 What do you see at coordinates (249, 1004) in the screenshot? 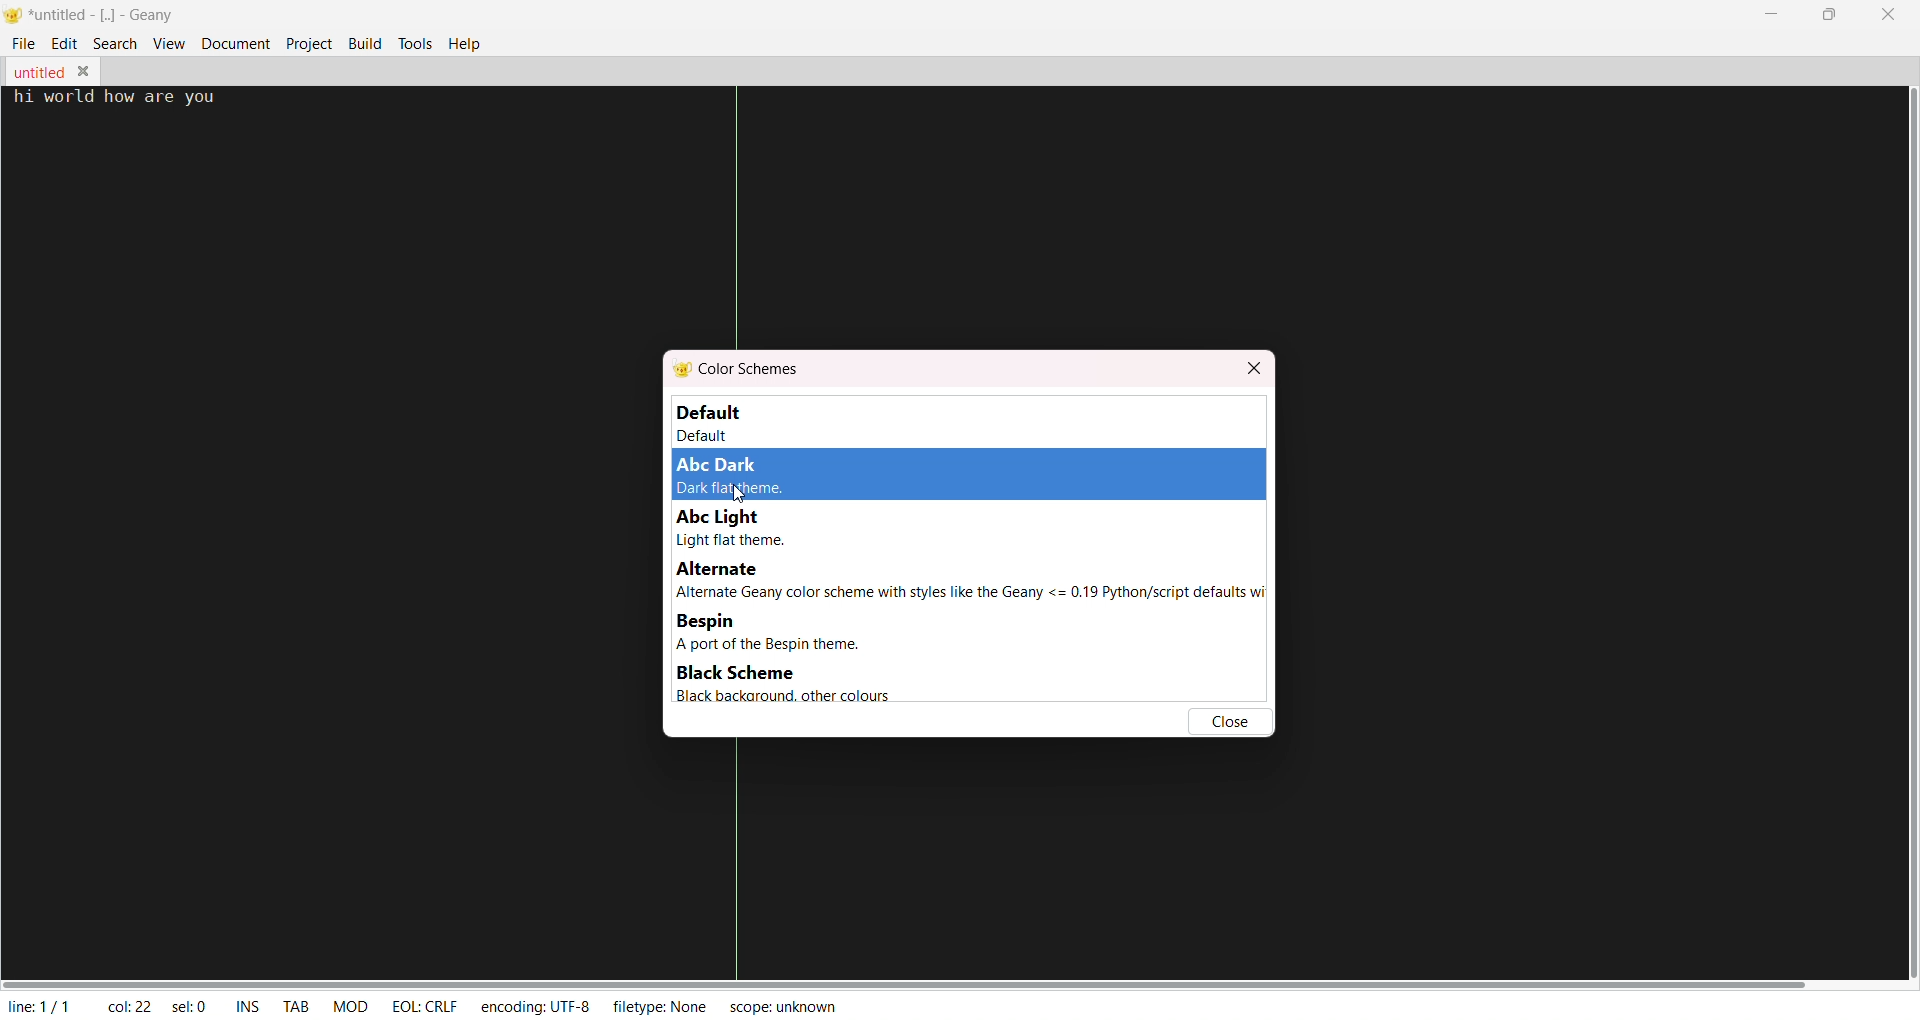
I see `ins` at bounding box center [249, 1004].